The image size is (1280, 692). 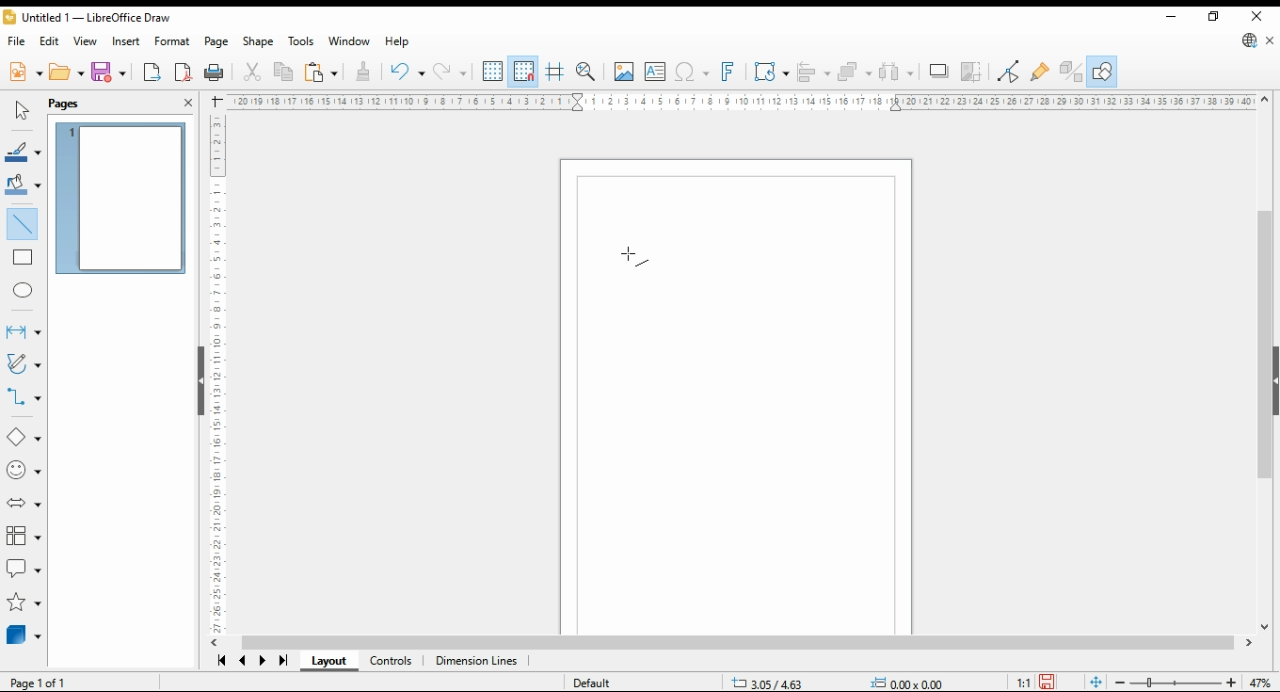 What do you see at coordinates (22, 183) in the screenshot?
I see `fill color` at bounding box center [22, 183].